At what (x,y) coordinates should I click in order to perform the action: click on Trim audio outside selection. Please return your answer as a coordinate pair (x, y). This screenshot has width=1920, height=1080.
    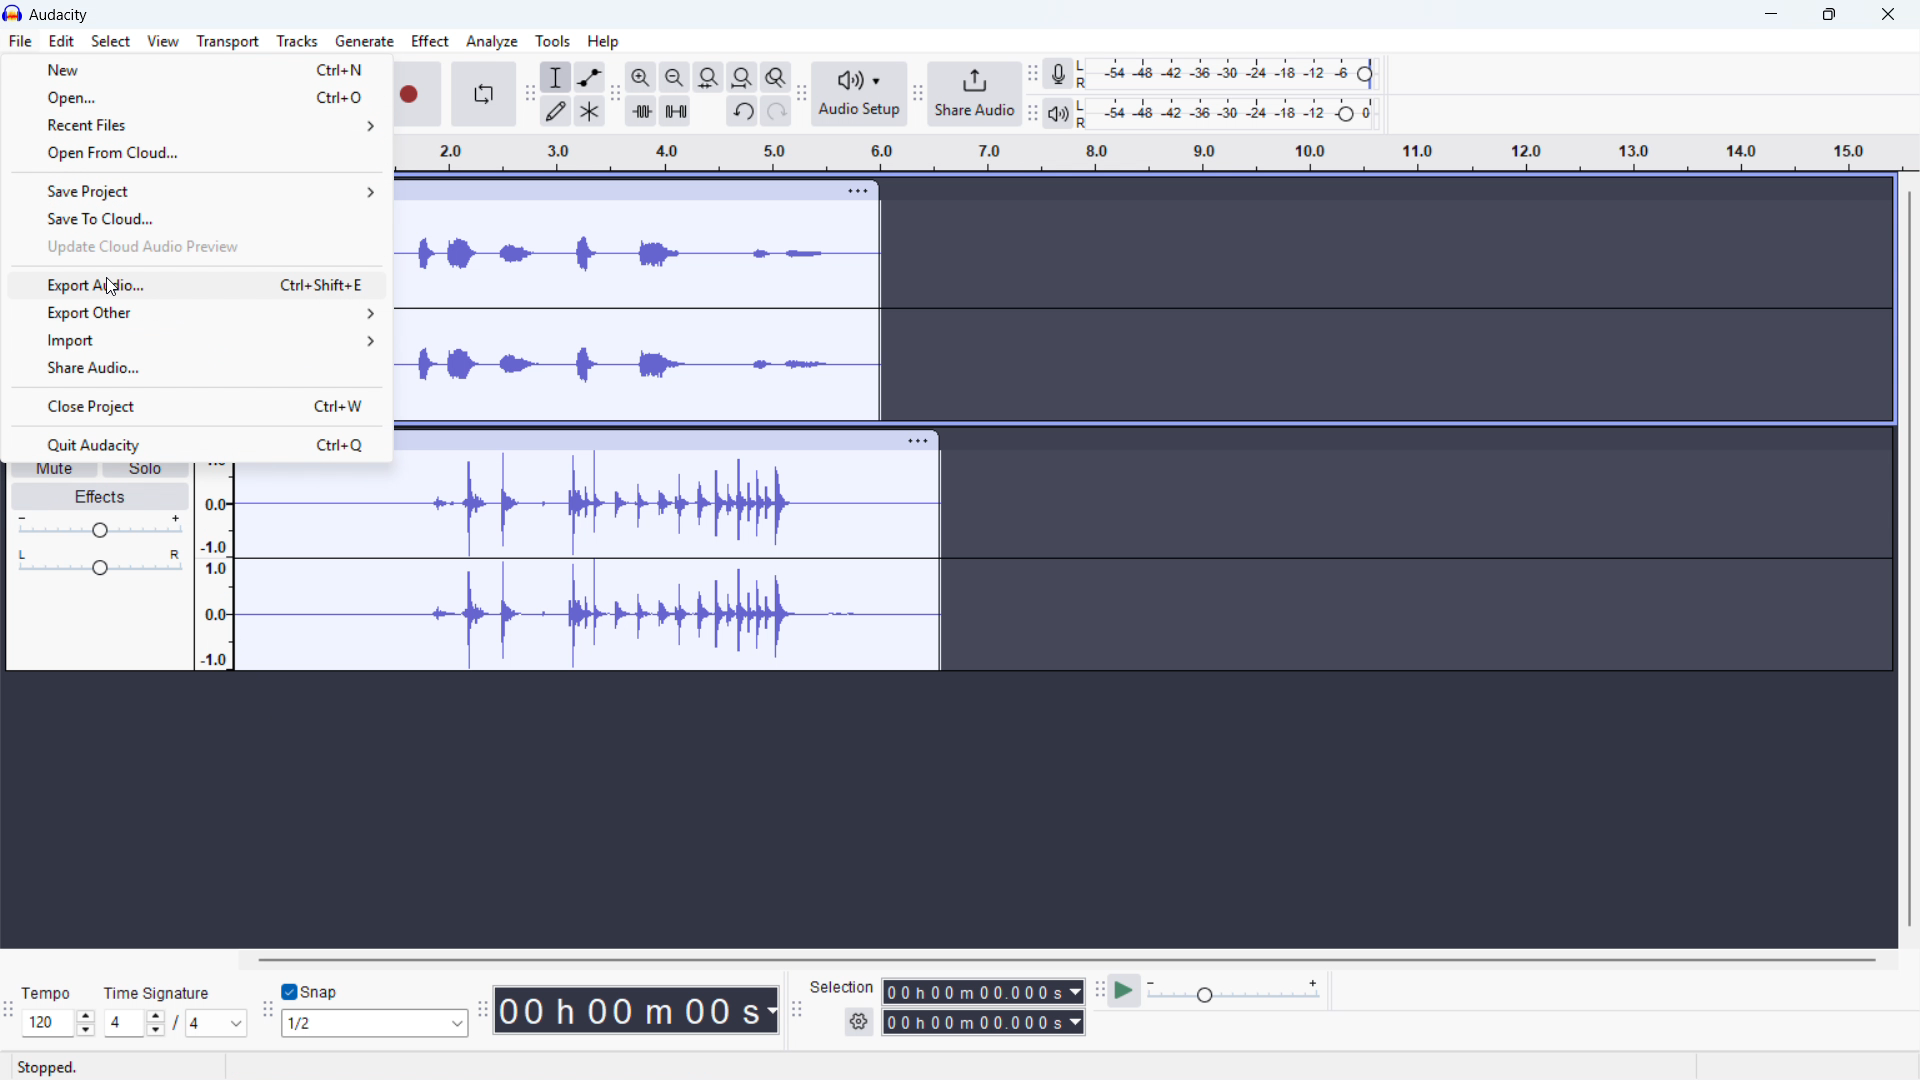
    Looking at the image, I should click on (641, 110).